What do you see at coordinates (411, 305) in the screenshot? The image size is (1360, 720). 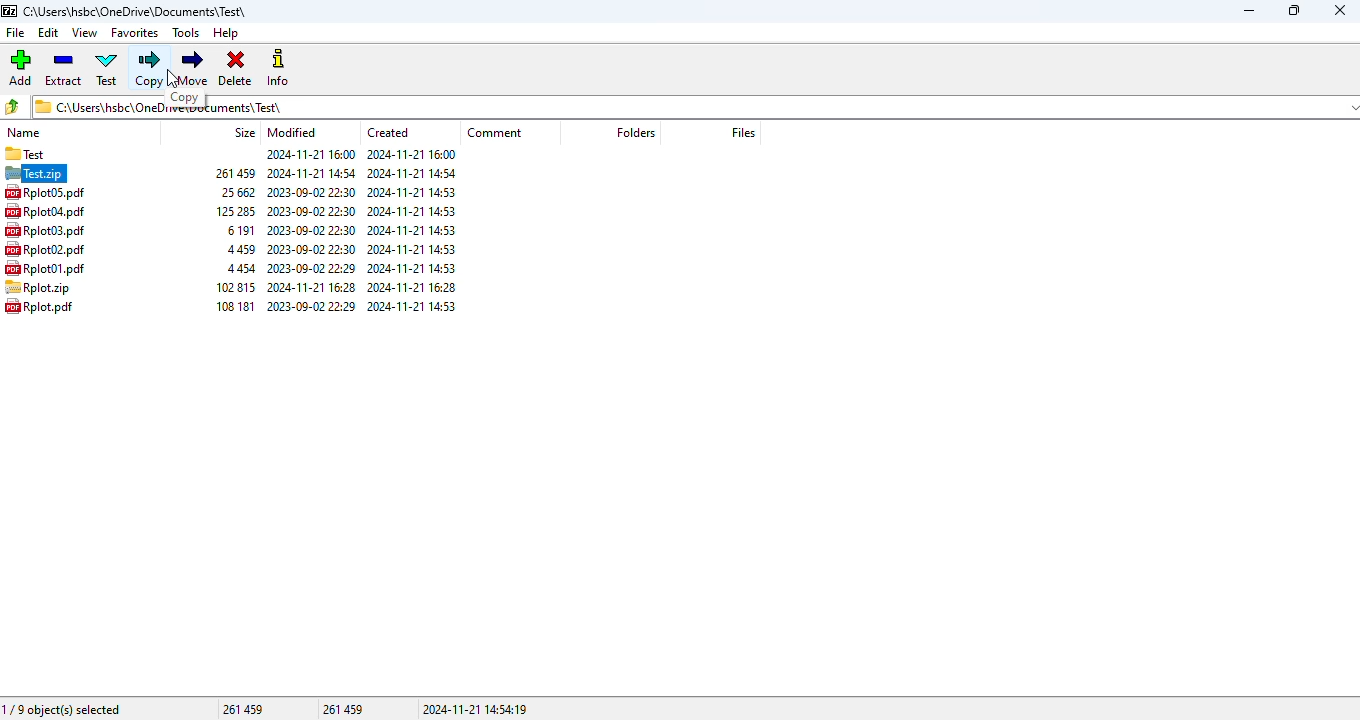 I see `created date & time` at bounding box center [411, 305].